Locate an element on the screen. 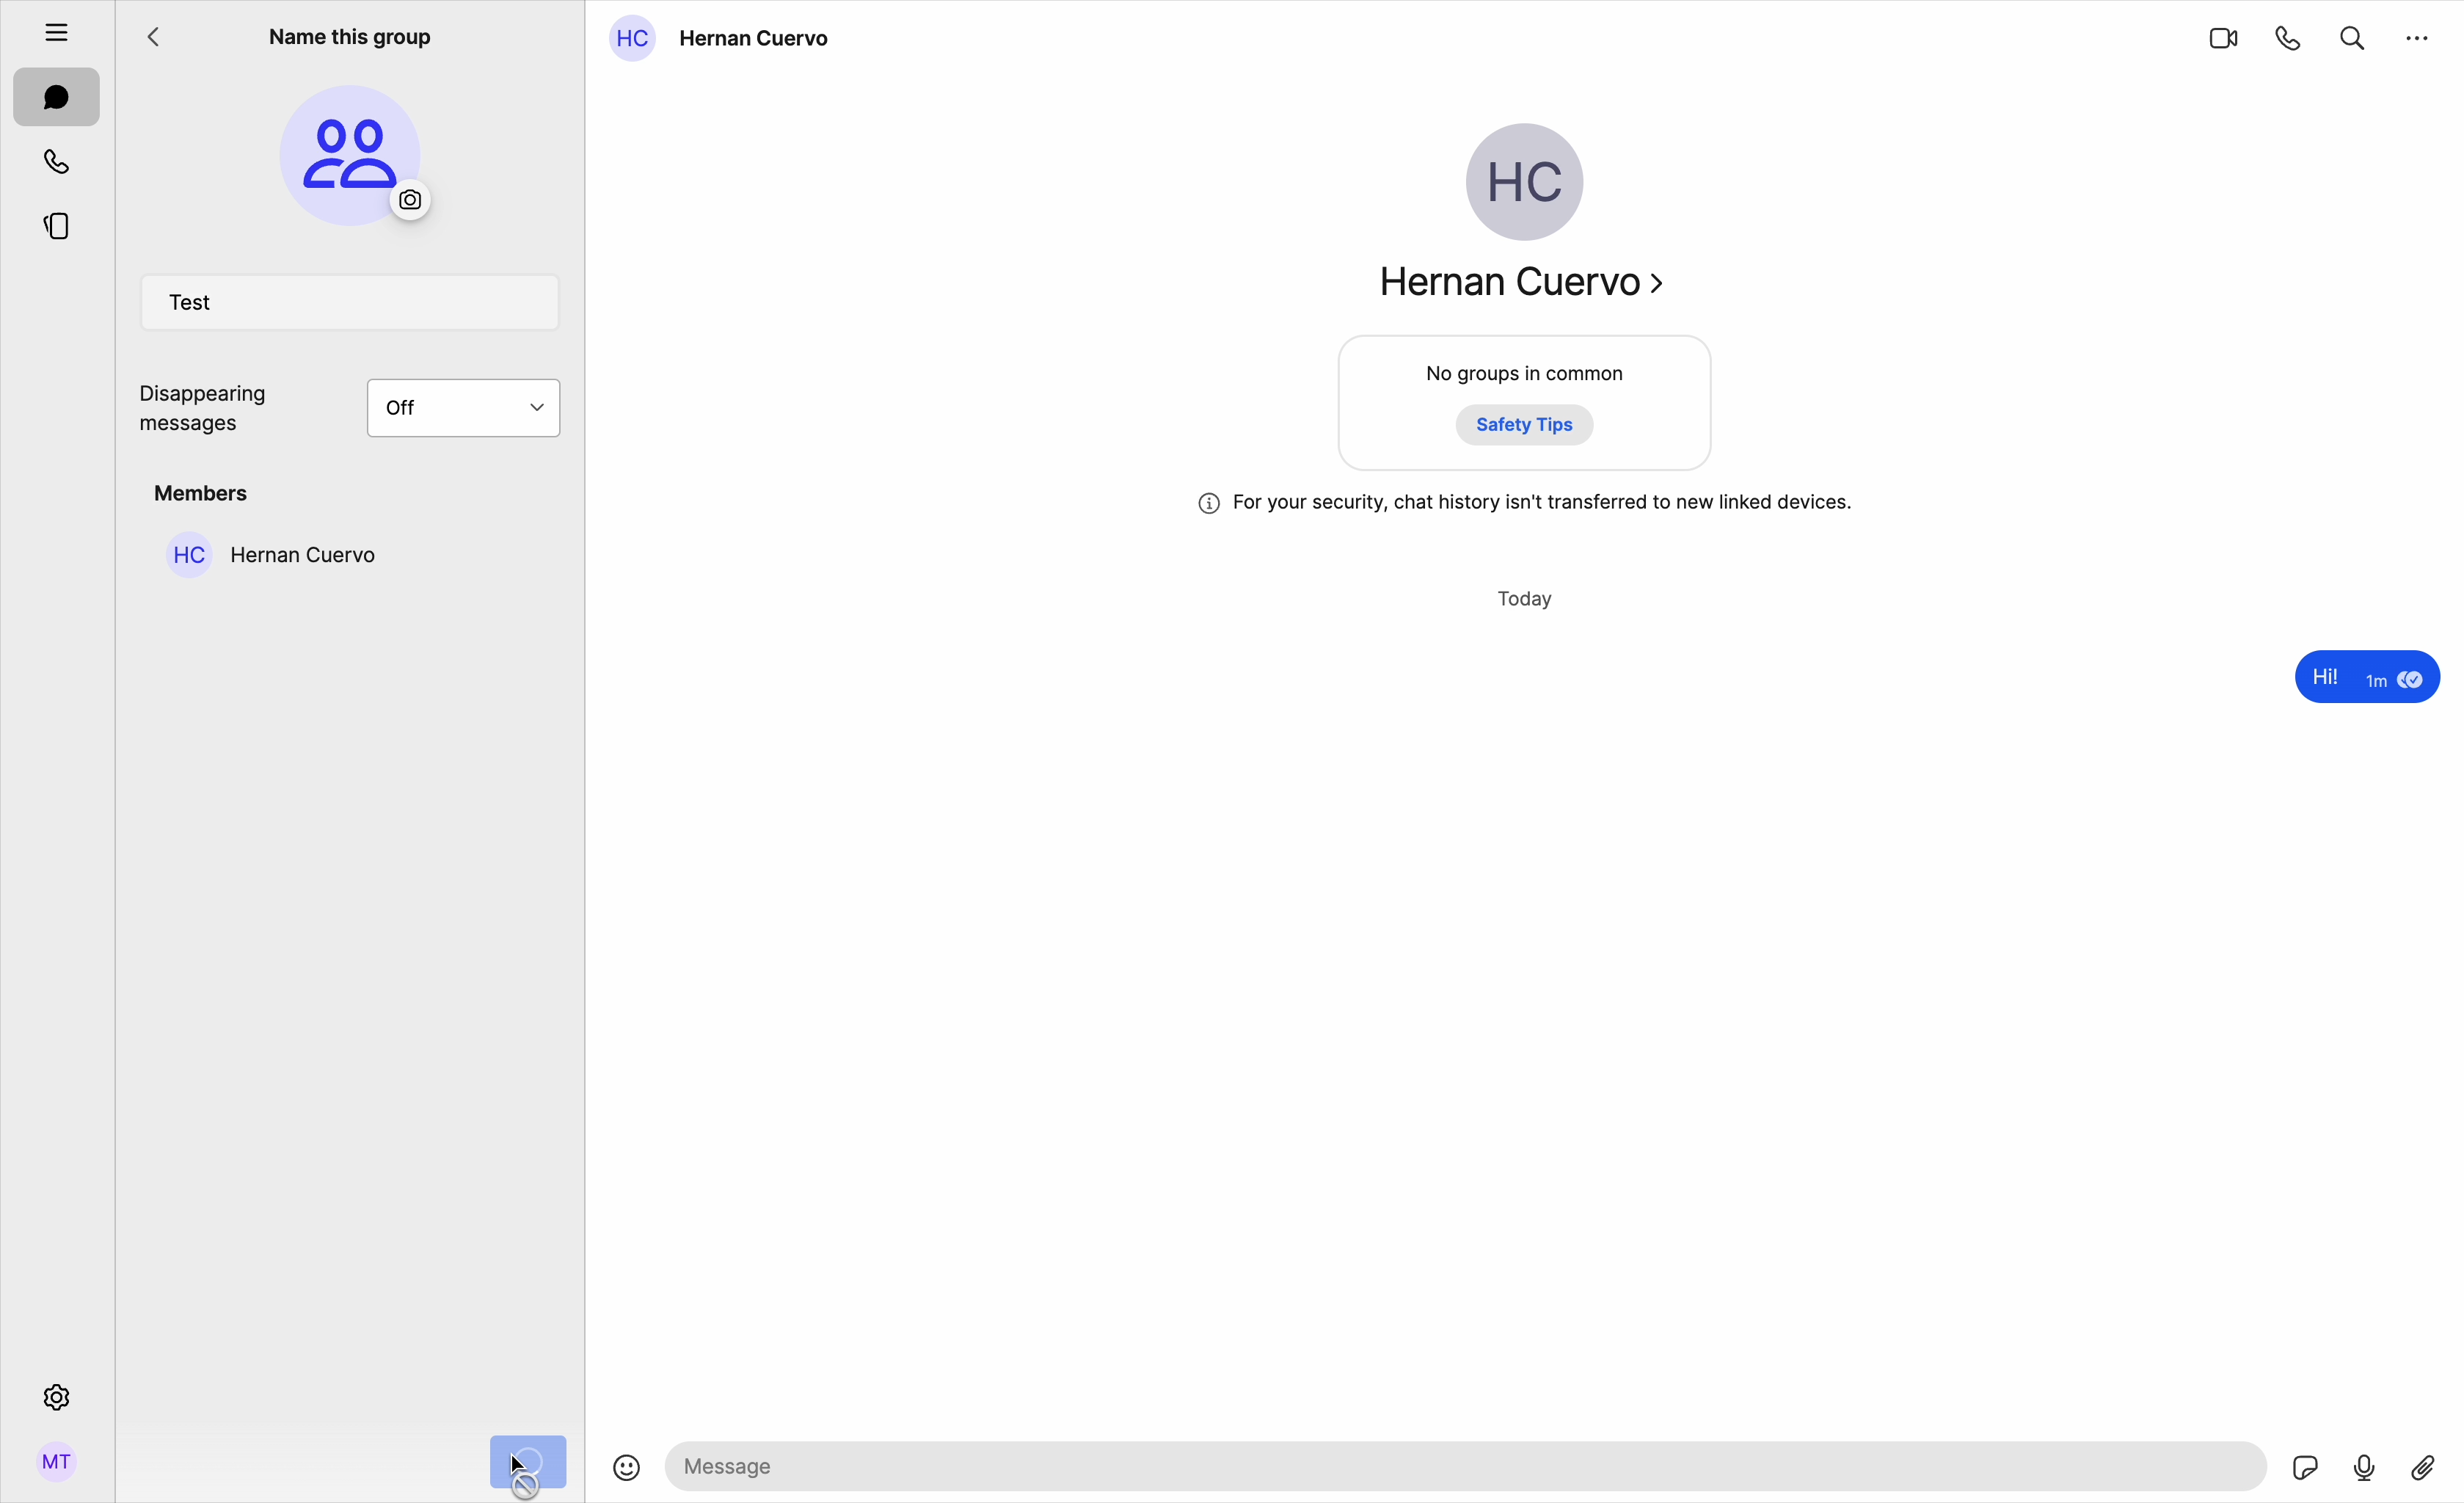 Image resolution: width=2464 pixels, height=1503 pixels. picture of the group is located at coordinates (352, 154).